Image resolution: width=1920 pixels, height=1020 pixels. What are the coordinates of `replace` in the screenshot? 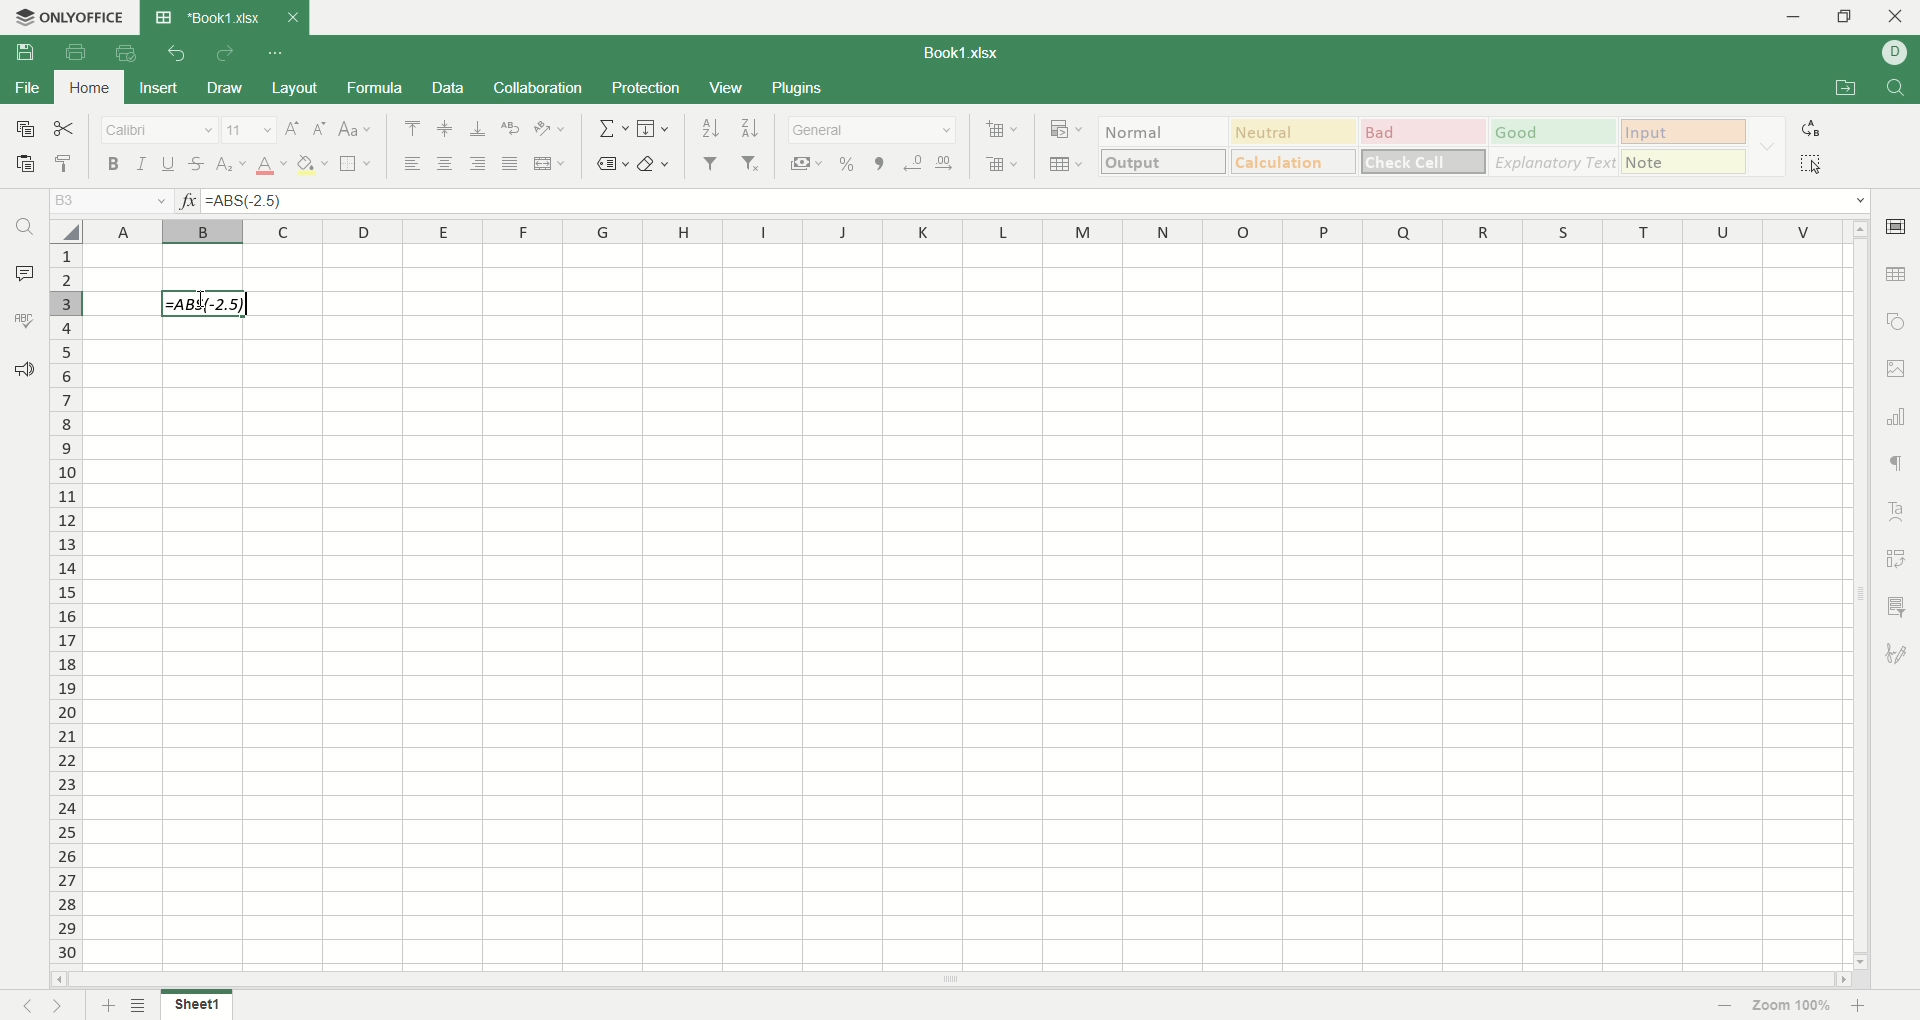 It's located at (1809, 129).